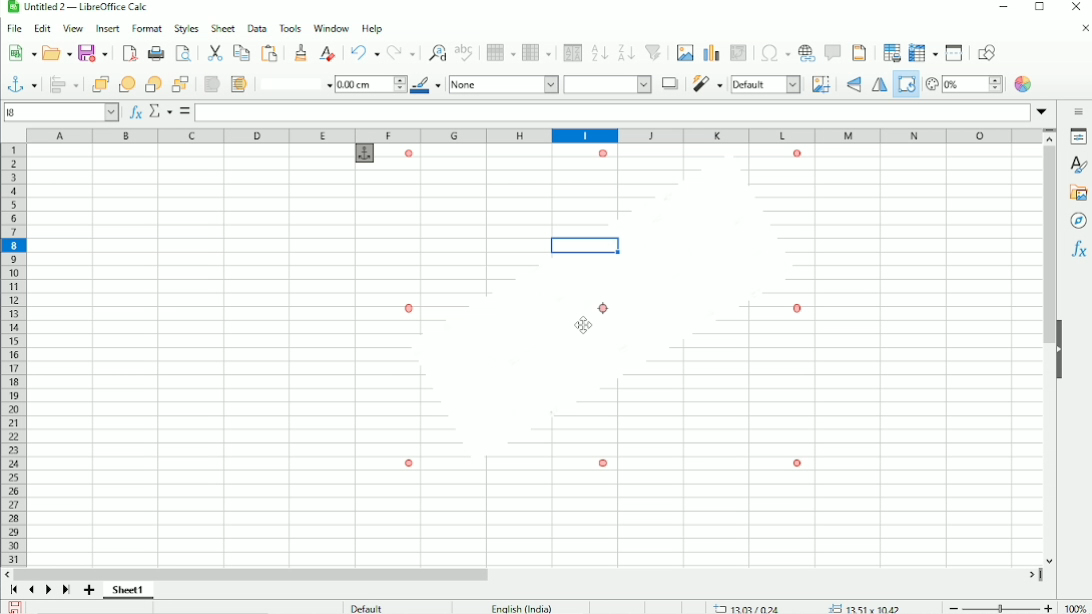  Describe the element at coordinates (499, 53) in the screenshot. I see `Row` at that location.